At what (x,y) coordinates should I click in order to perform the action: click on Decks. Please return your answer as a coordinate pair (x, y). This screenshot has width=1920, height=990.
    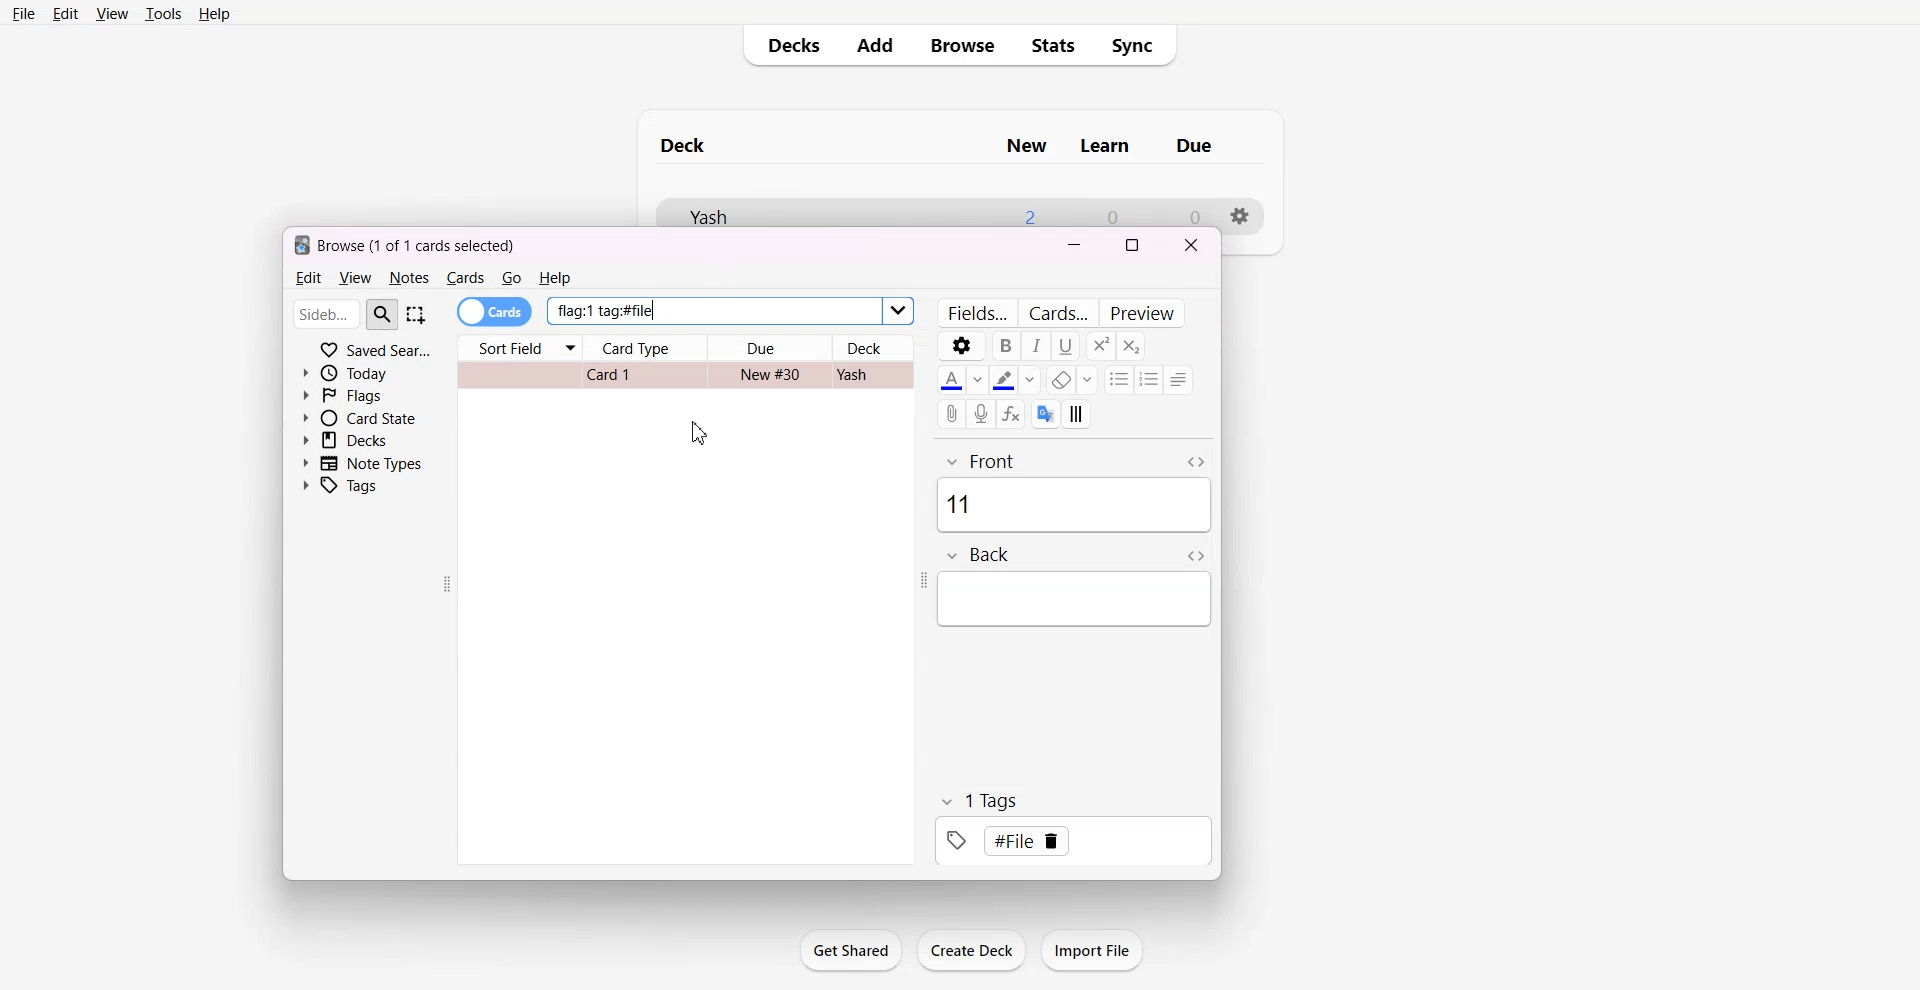
    Looking at the image, I should click on (359, 441).